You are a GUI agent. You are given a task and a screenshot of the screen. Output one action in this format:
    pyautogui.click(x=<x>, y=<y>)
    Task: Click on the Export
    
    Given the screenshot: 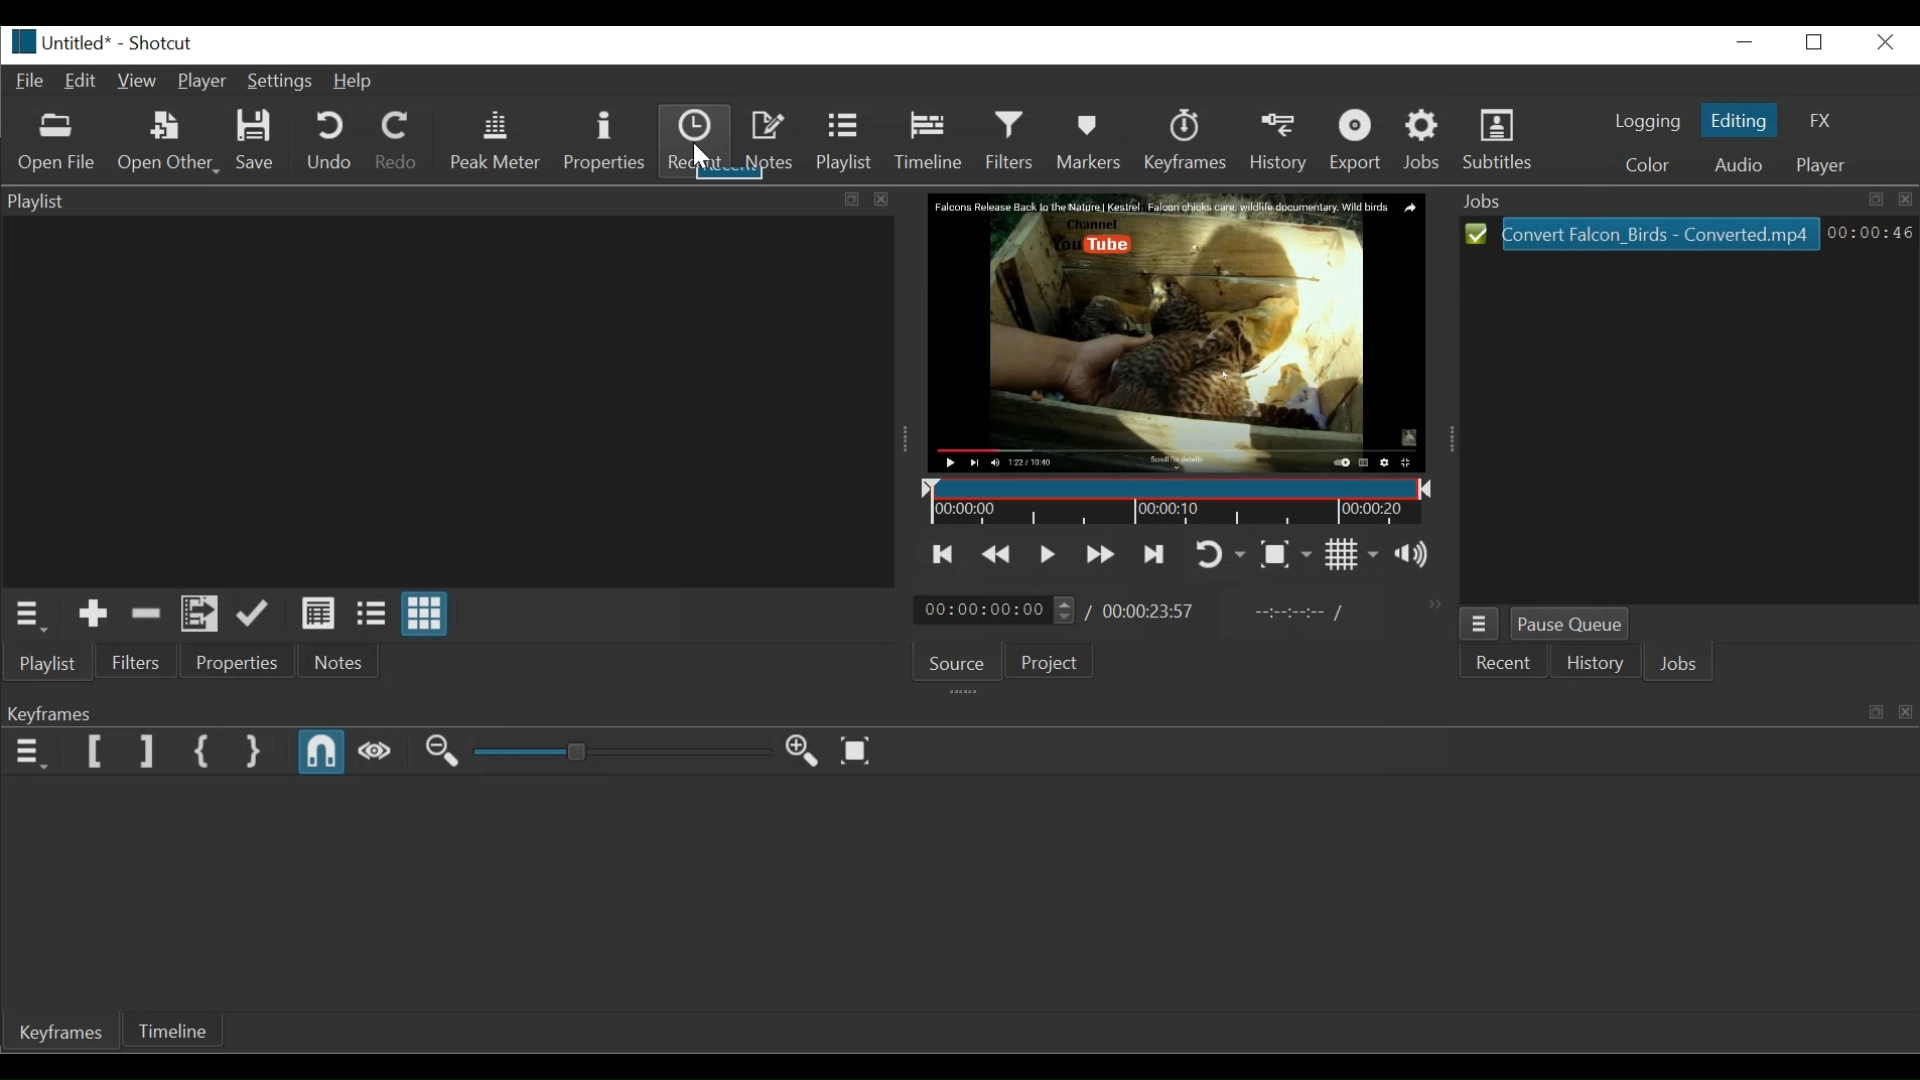 What is the action you would take?
    pyautogui.click(x=1358, y=140)
    